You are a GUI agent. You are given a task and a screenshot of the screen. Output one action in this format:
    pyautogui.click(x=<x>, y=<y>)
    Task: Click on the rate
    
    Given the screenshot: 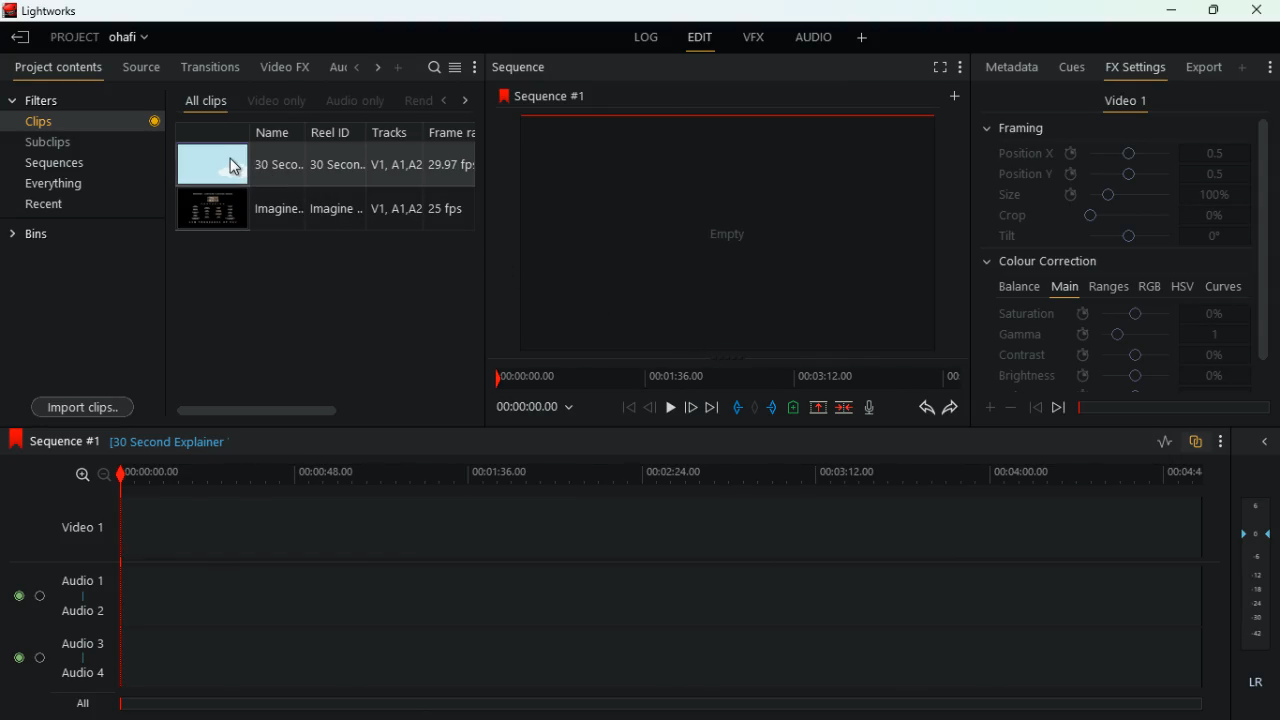 What is the action you would take?
    pyautogui.click(x=1163, y=444)
    